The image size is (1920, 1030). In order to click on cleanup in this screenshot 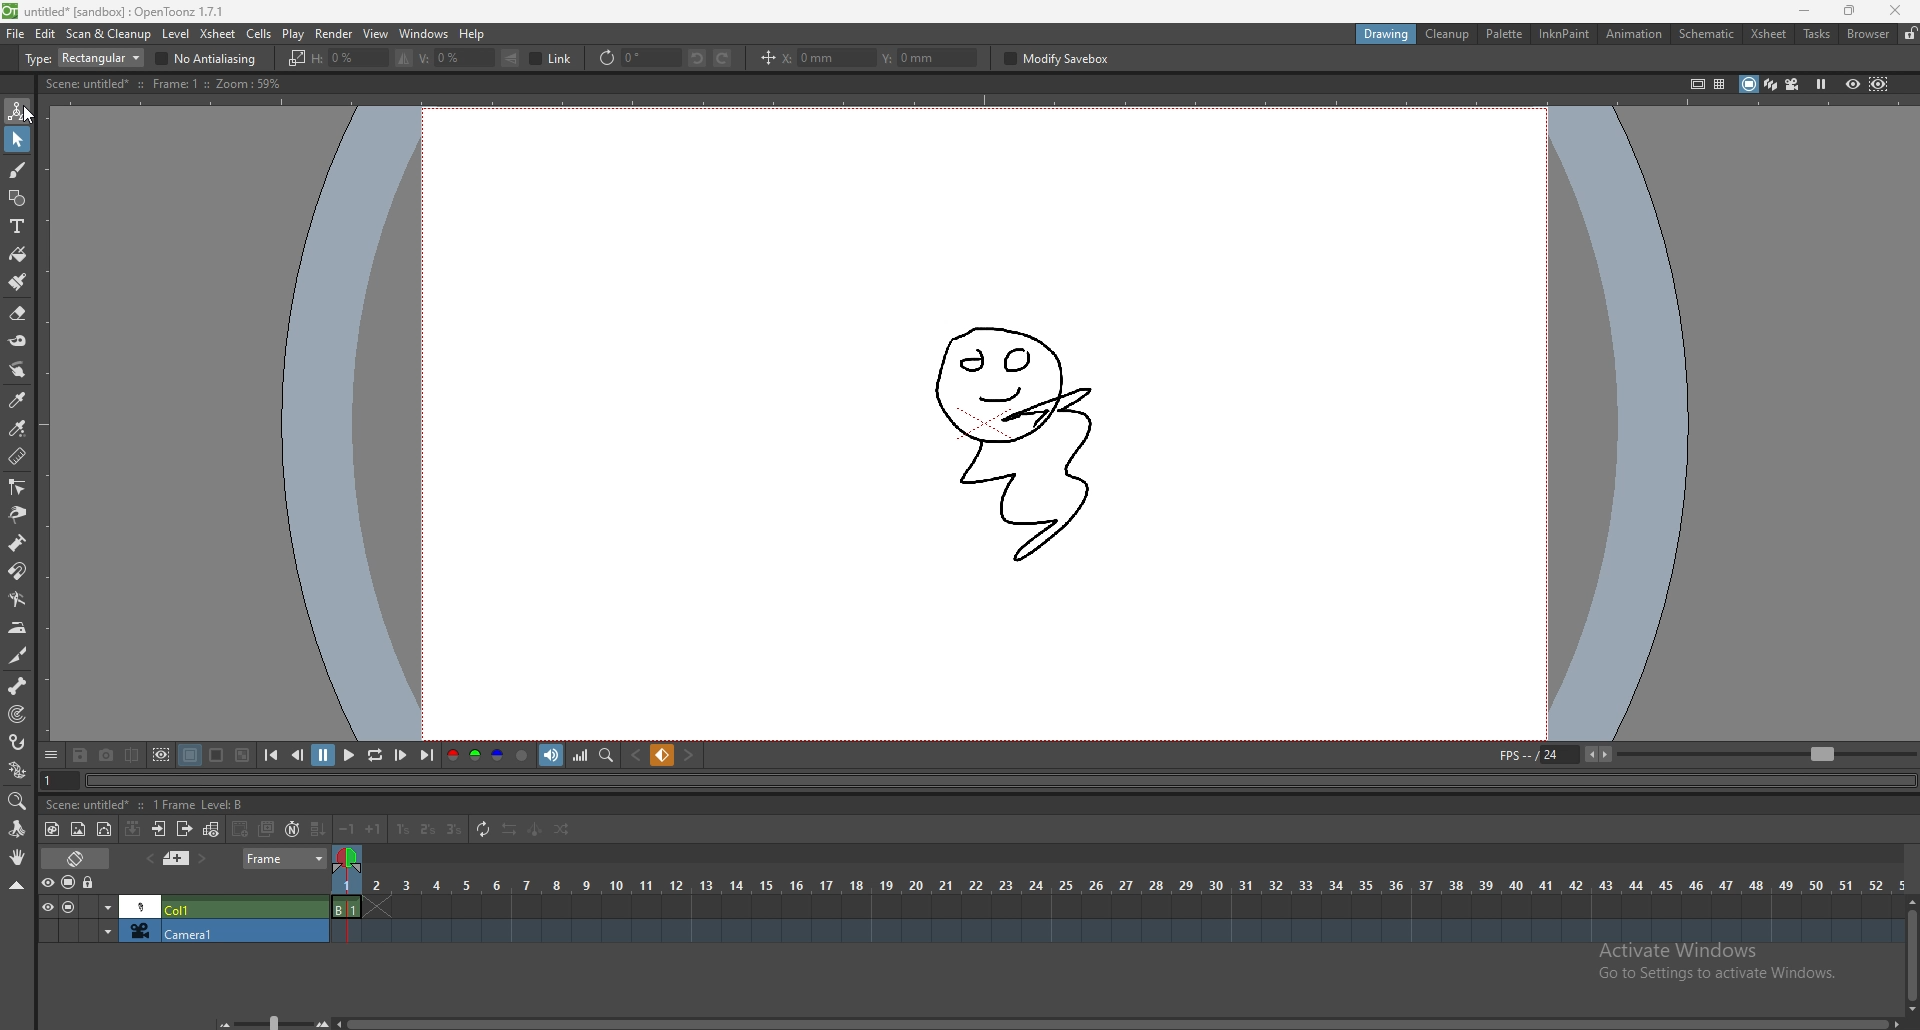, I will do `click(1448, 34)`.